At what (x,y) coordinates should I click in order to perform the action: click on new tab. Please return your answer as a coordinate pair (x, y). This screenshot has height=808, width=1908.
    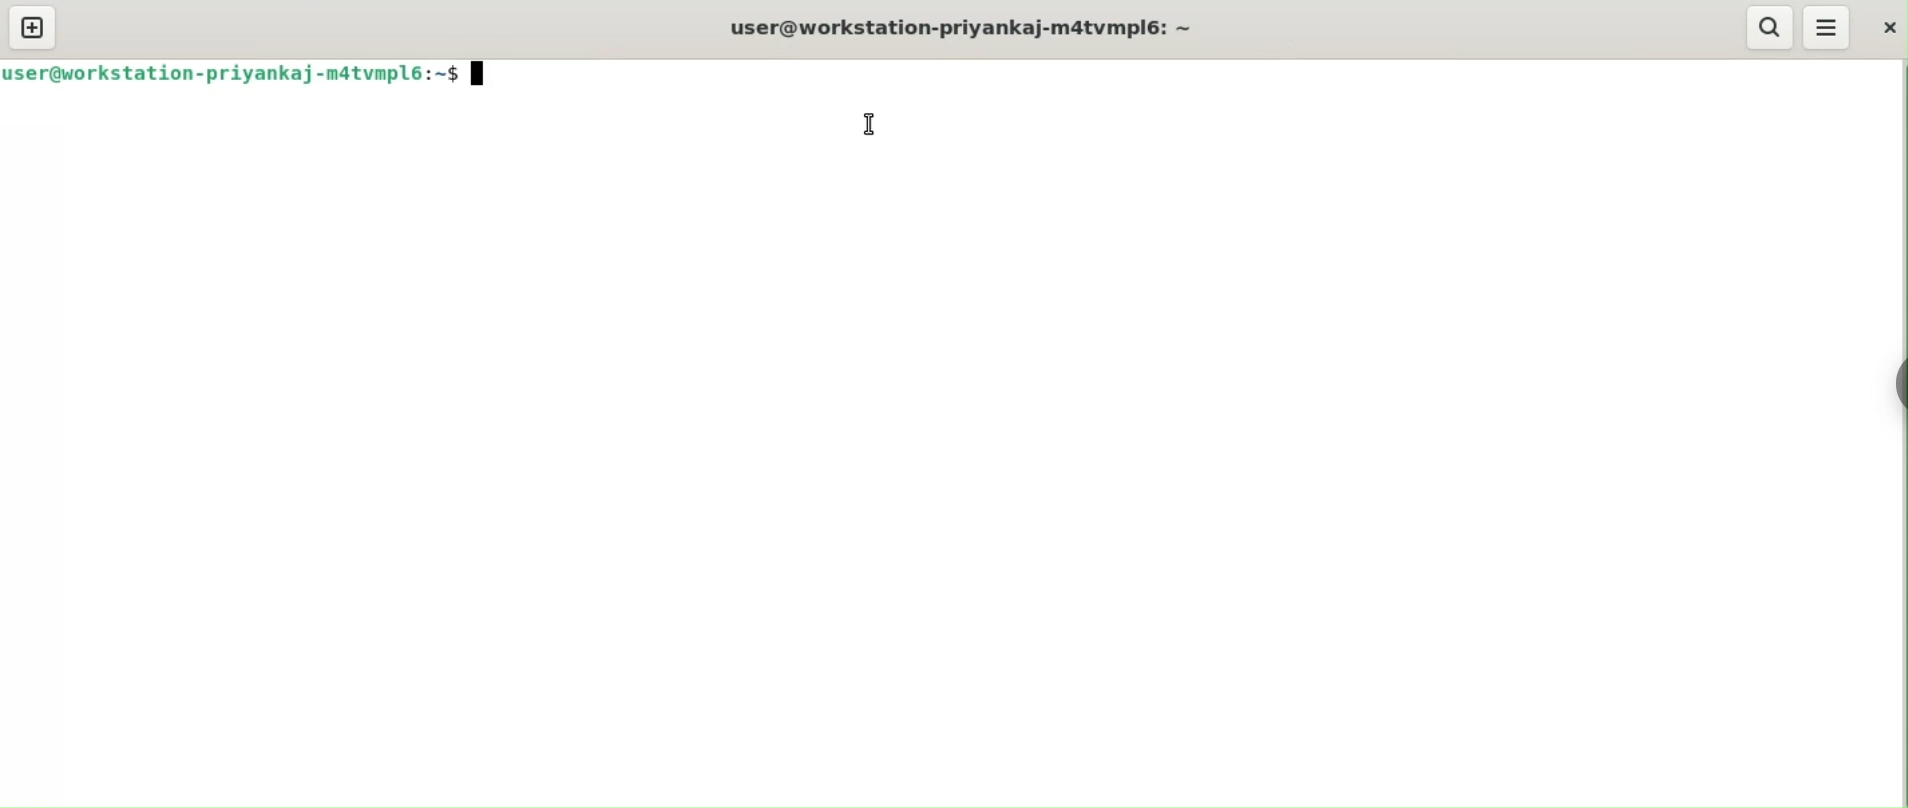
    Looking at the image, I should click on (29, 27).